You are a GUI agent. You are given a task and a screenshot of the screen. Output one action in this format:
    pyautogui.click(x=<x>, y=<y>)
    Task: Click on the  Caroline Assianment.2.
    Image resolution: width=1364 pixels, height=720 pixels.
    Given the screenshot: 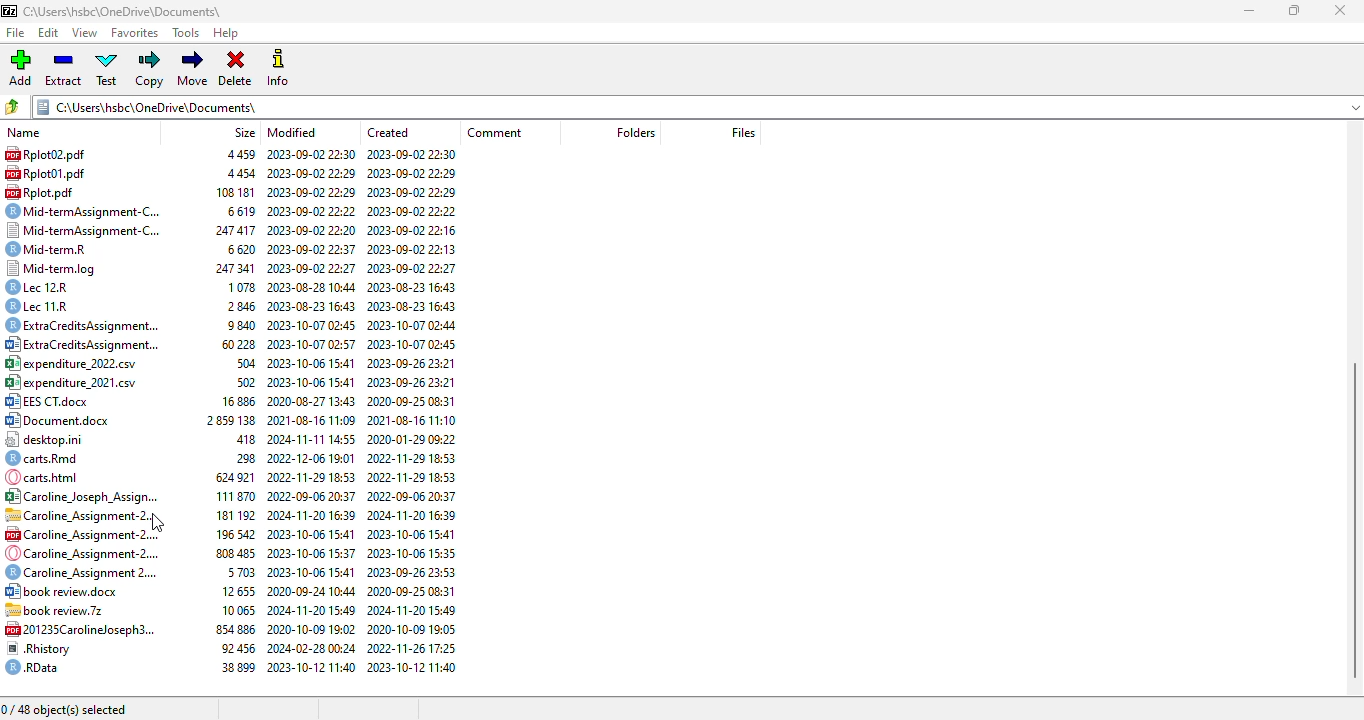 What is the action you would take?
    pyautogui.click(x=81, y=535)
    